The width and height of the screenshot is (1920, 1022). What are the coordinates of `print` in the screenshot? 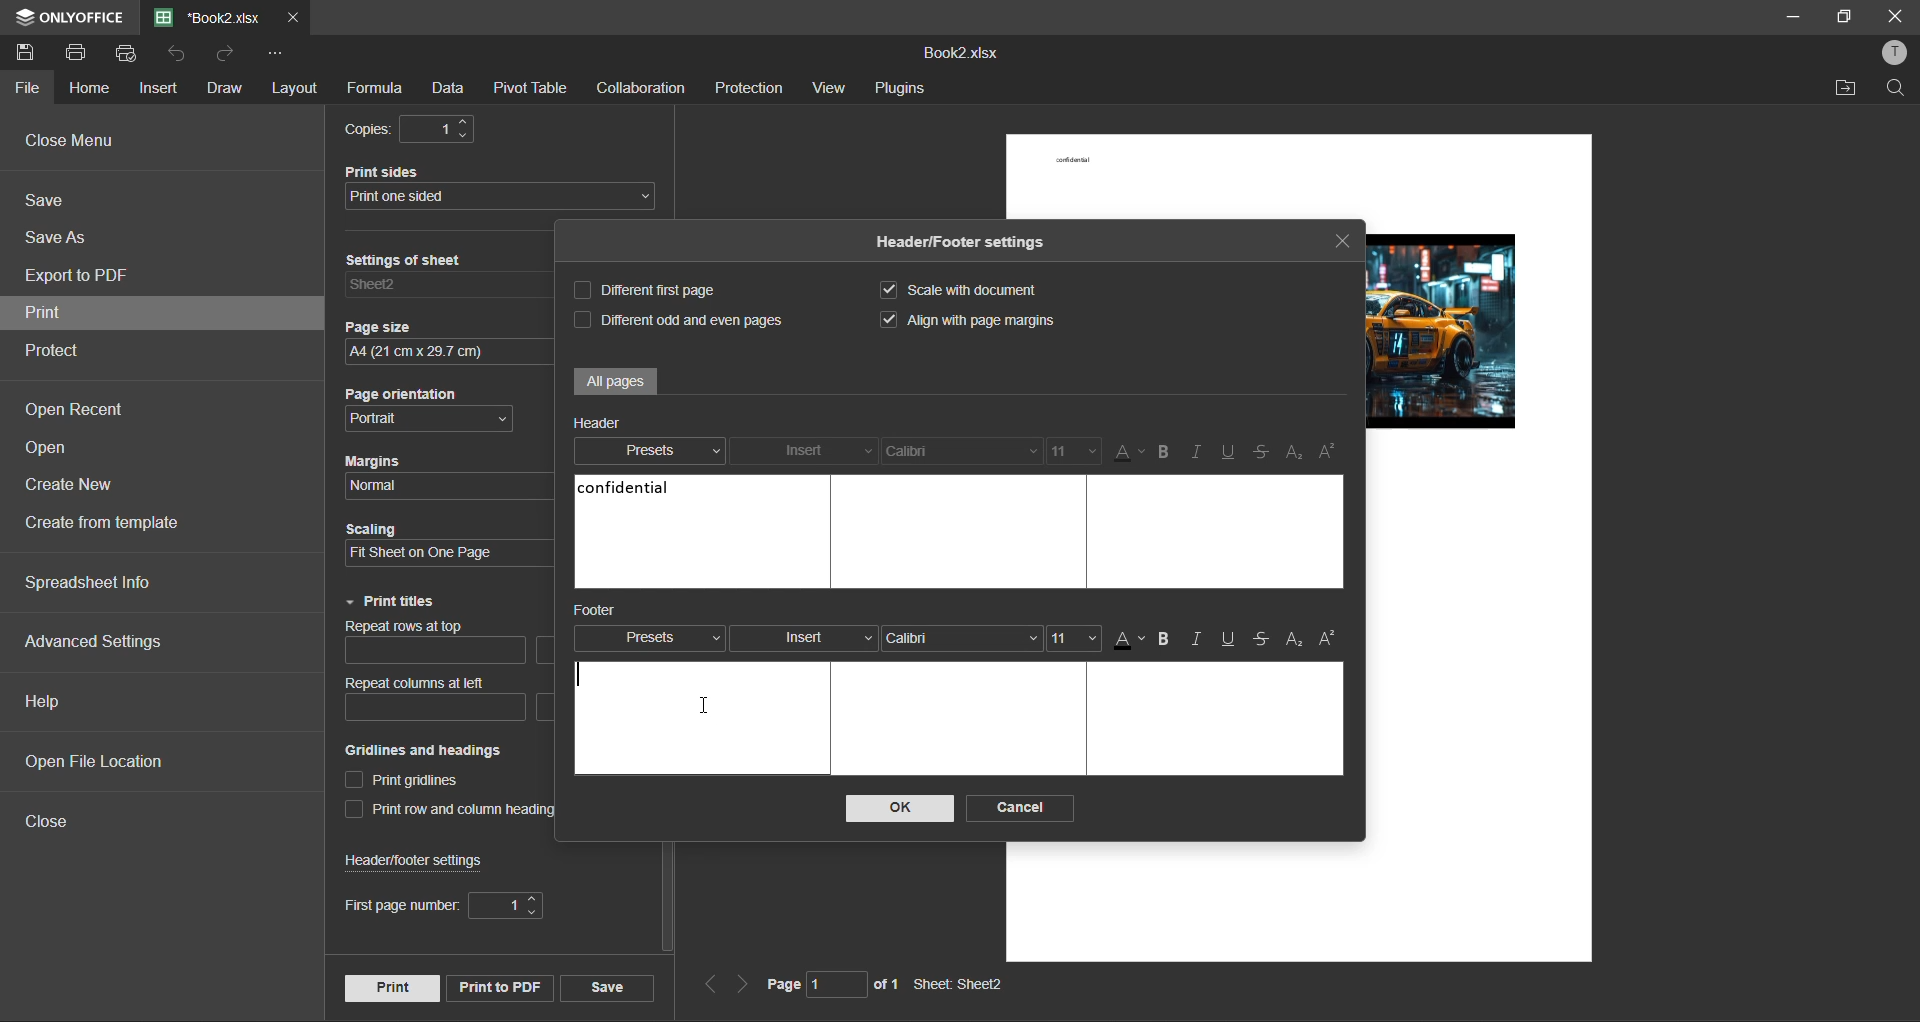 It's located at (43, 314).